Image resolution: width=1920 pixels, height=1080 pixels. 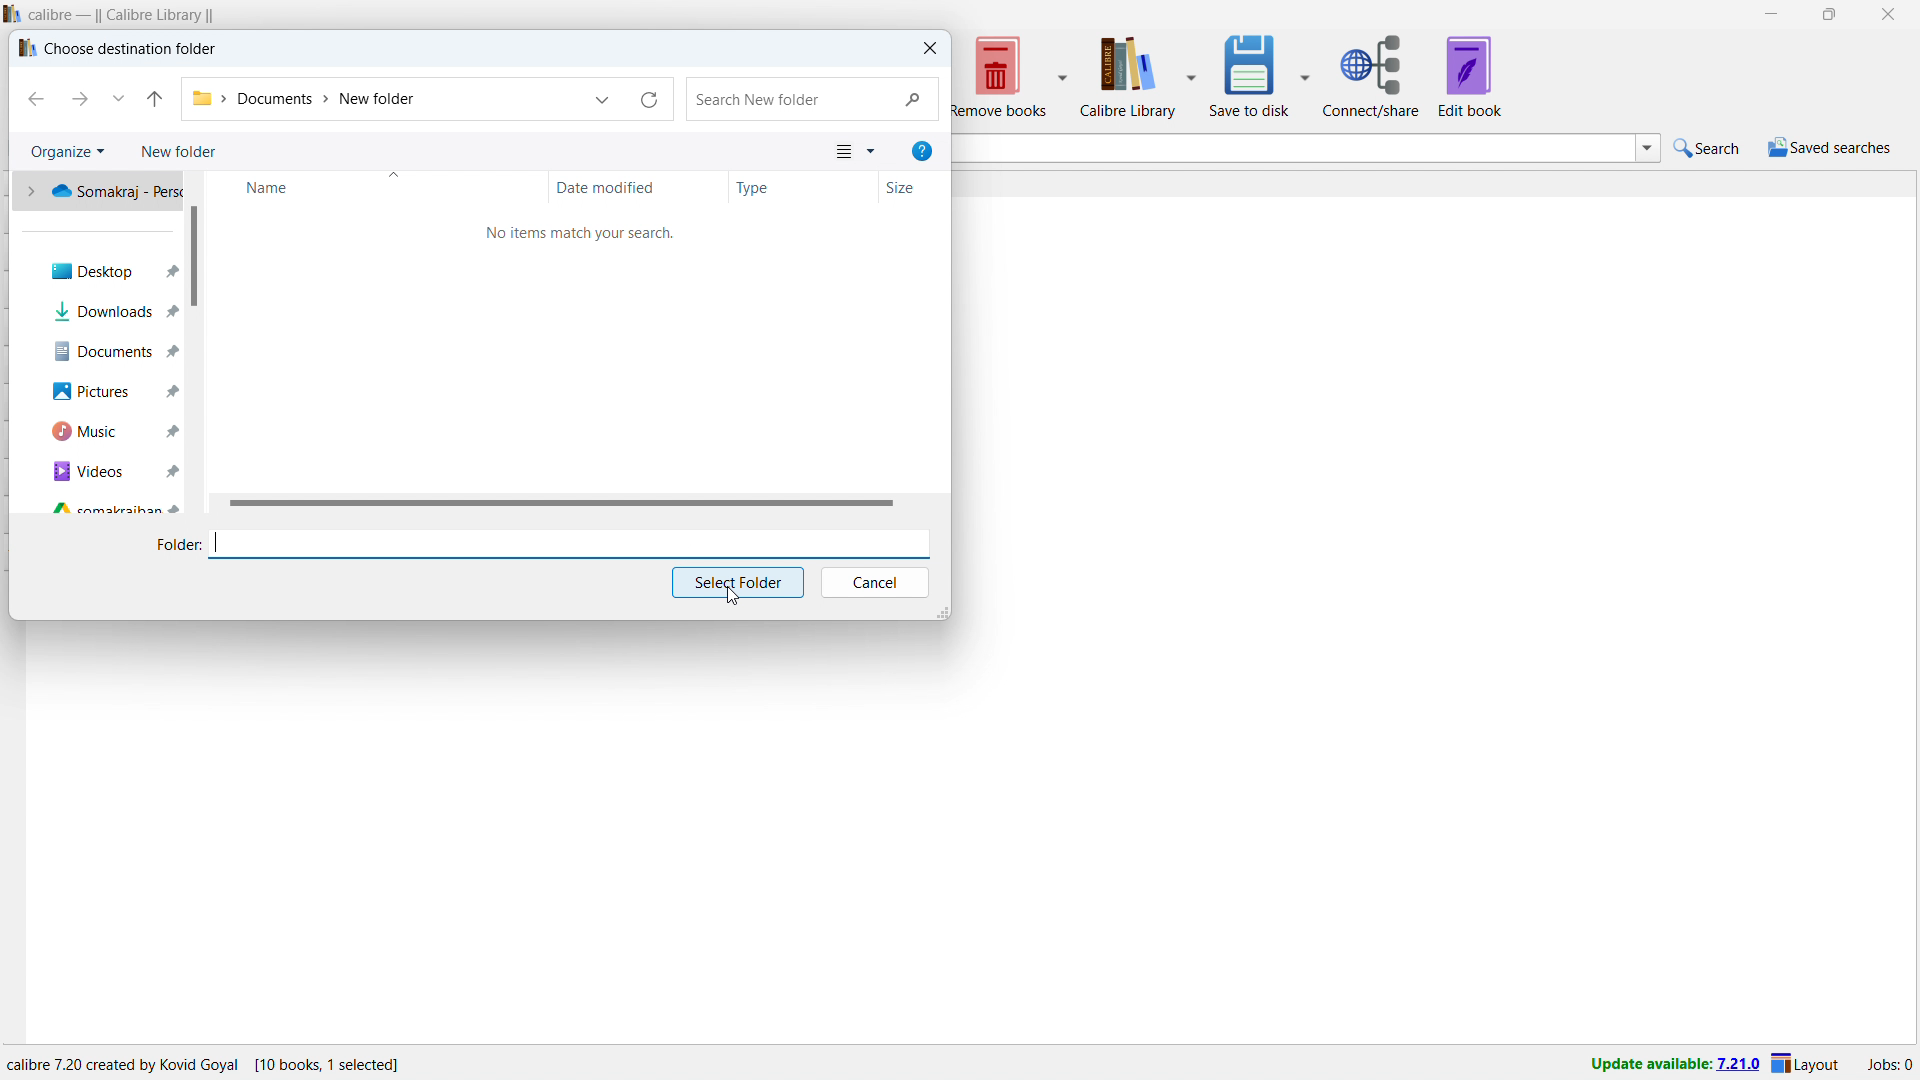 I want to click on new folder, so click(x=177, y=152).